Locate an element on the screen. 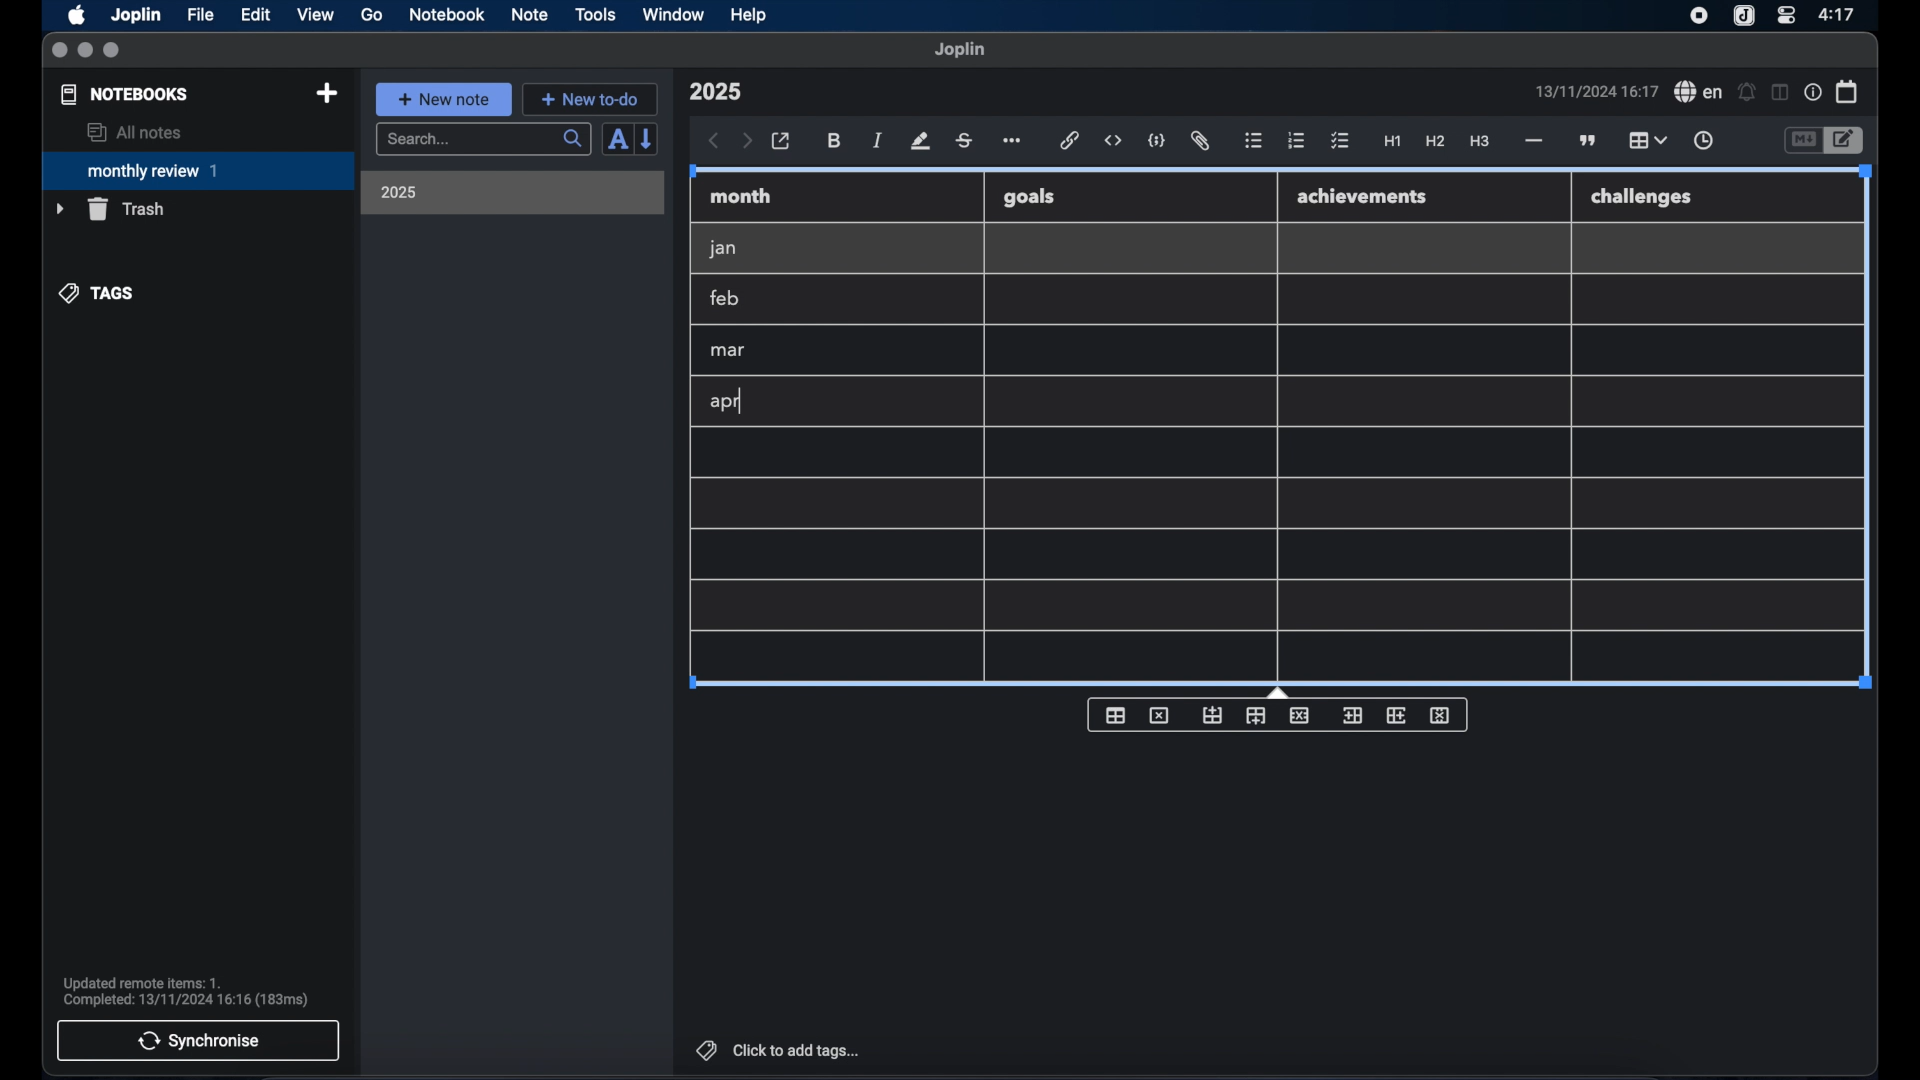 Image resolution: width=1920 pixels, height=1080 pixels. minimize is located at coordinates (85, 51).